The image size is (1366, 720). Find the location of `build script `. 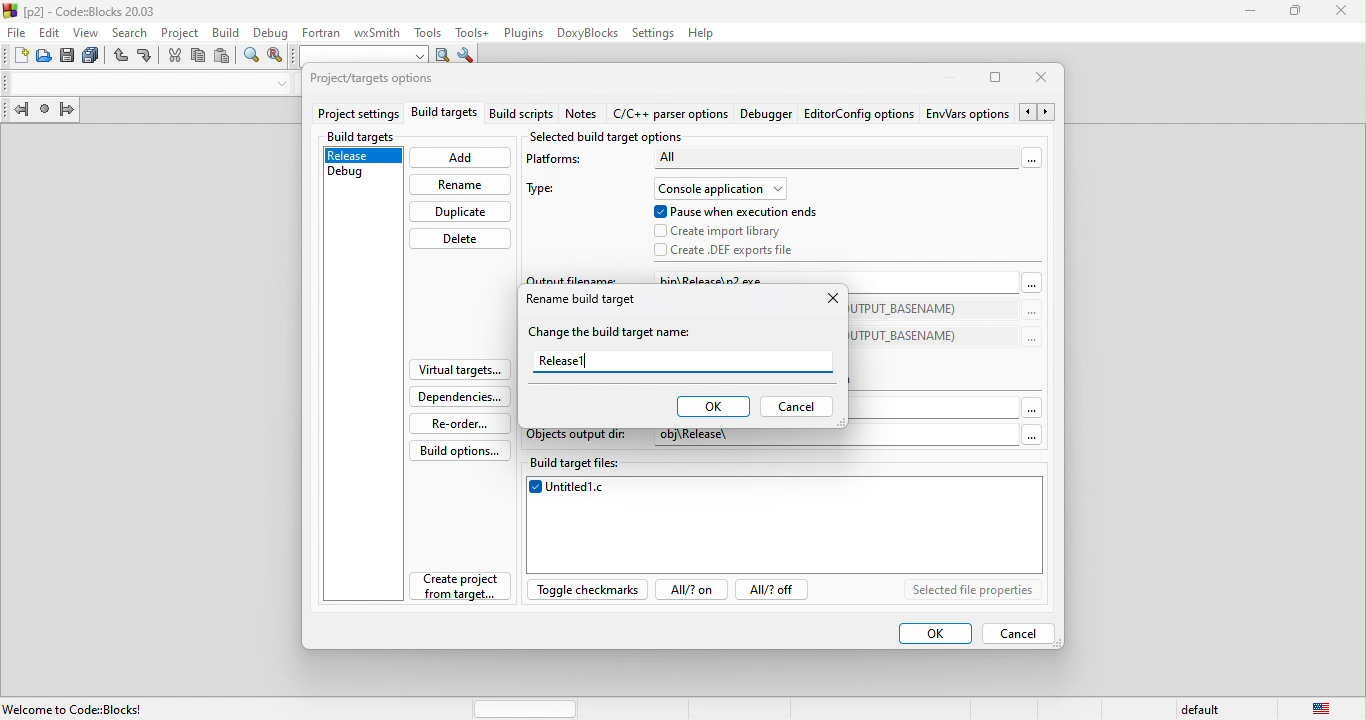

build script  is located at coordinates (525, 115).